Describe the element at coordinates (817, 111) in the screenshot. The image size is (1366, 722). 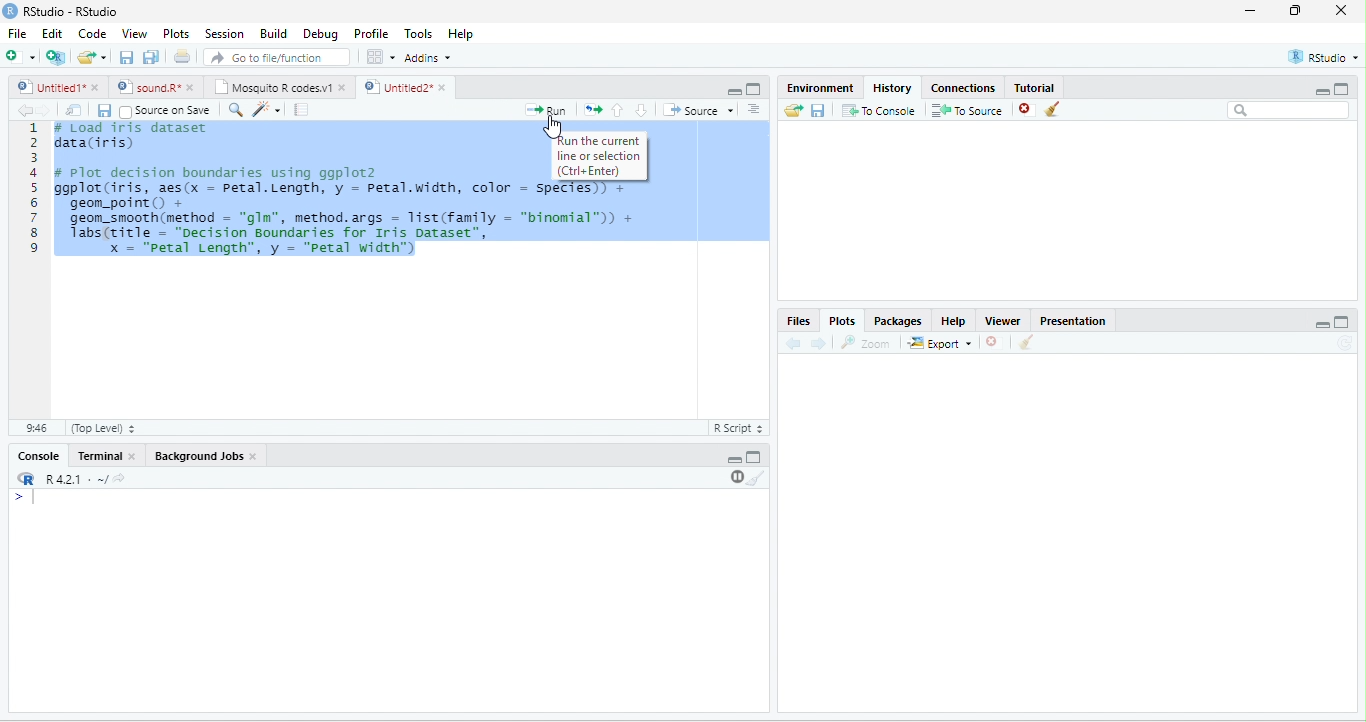
I see `save` at that location.